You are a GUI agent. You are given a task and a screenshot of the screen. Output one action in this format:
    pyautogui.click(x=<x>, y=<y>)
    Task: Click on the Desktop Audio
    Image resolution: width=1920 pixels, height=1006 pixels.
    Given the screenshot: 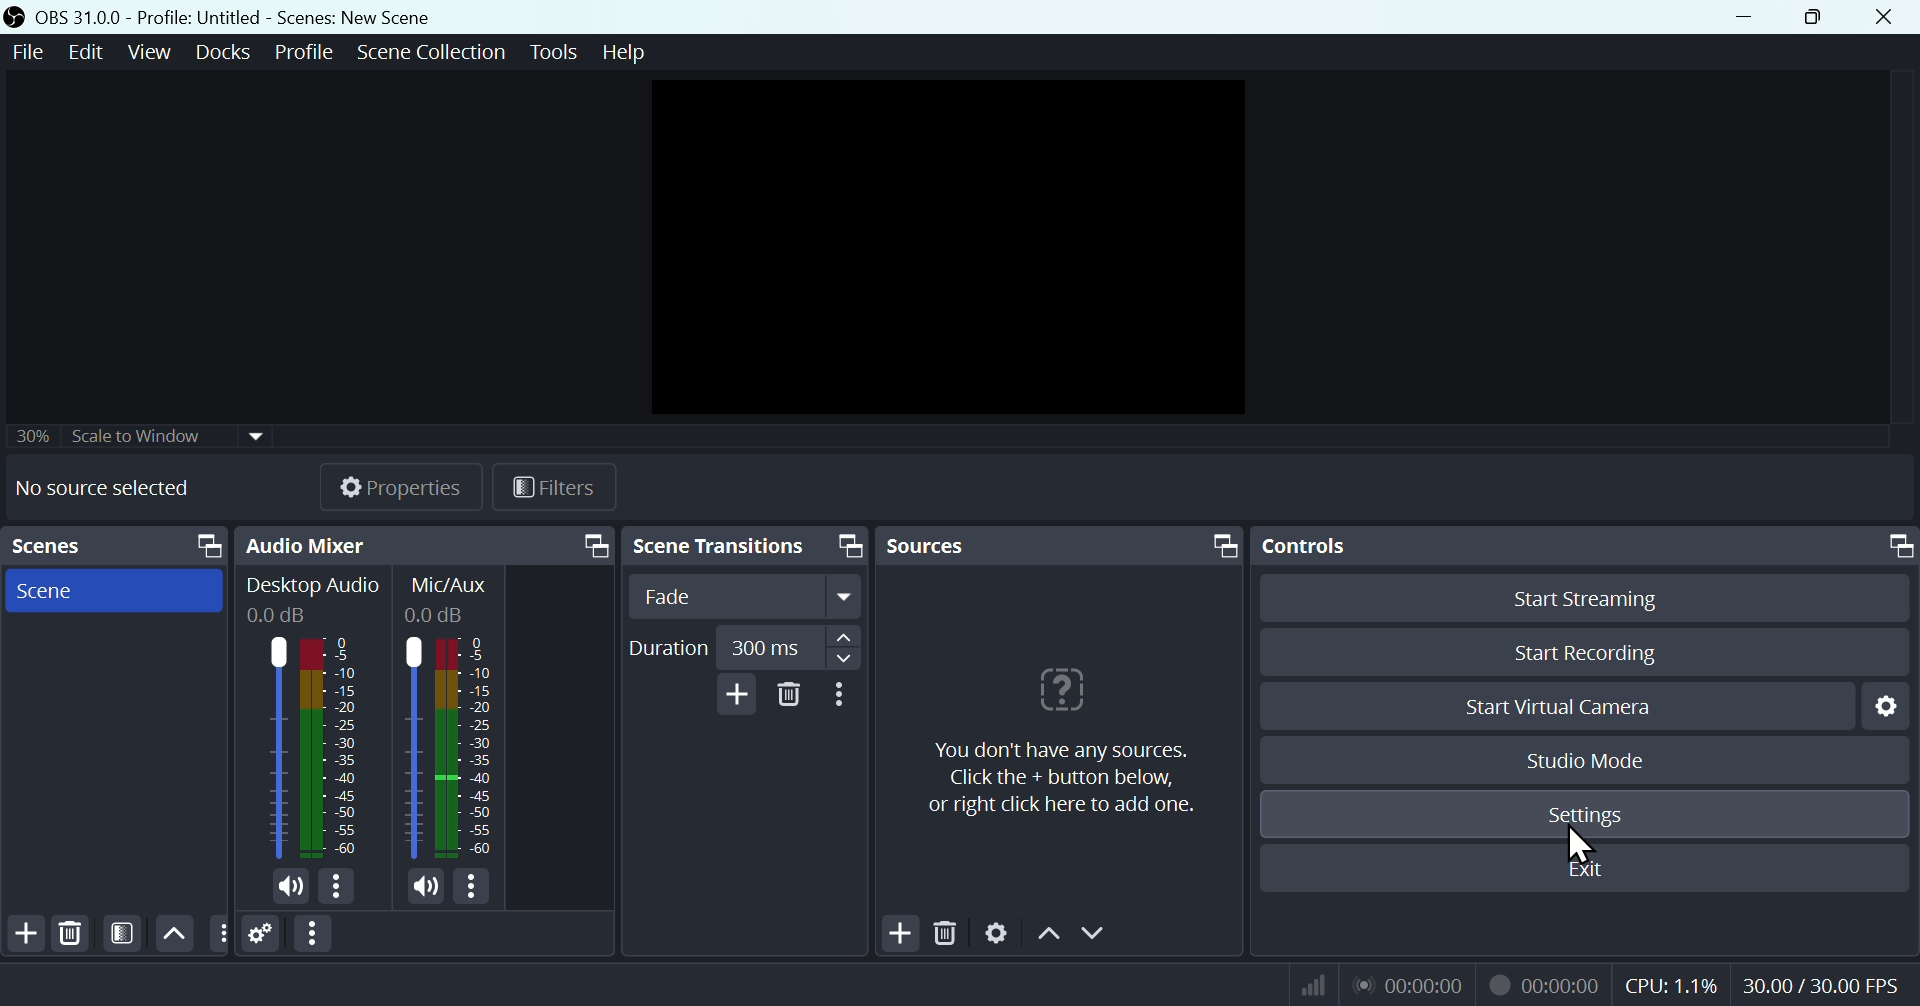 What is the action you would take?
    pyautogui.click(x=310, y=597)
    